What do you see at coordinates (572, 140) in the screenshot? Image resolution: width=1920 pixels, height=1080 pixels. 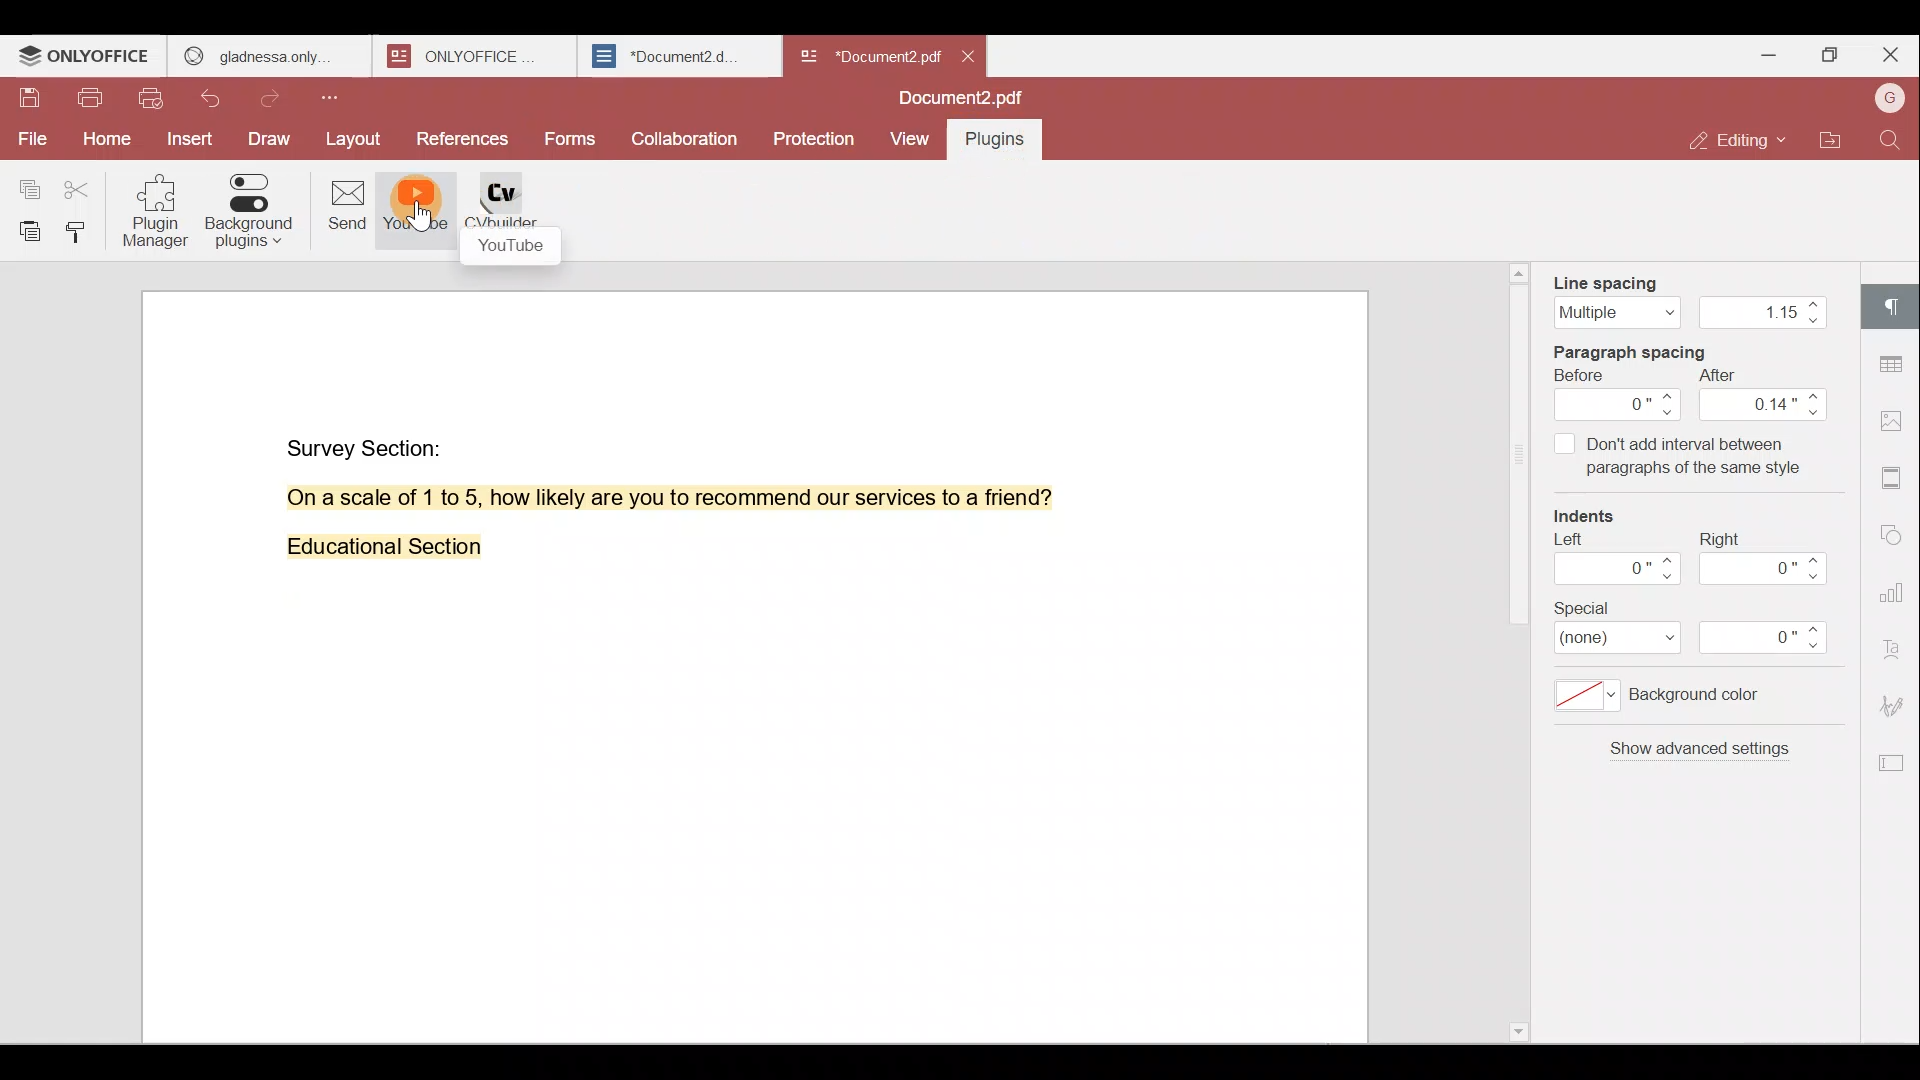 I see `Forms` at bounding box center [572, 140].